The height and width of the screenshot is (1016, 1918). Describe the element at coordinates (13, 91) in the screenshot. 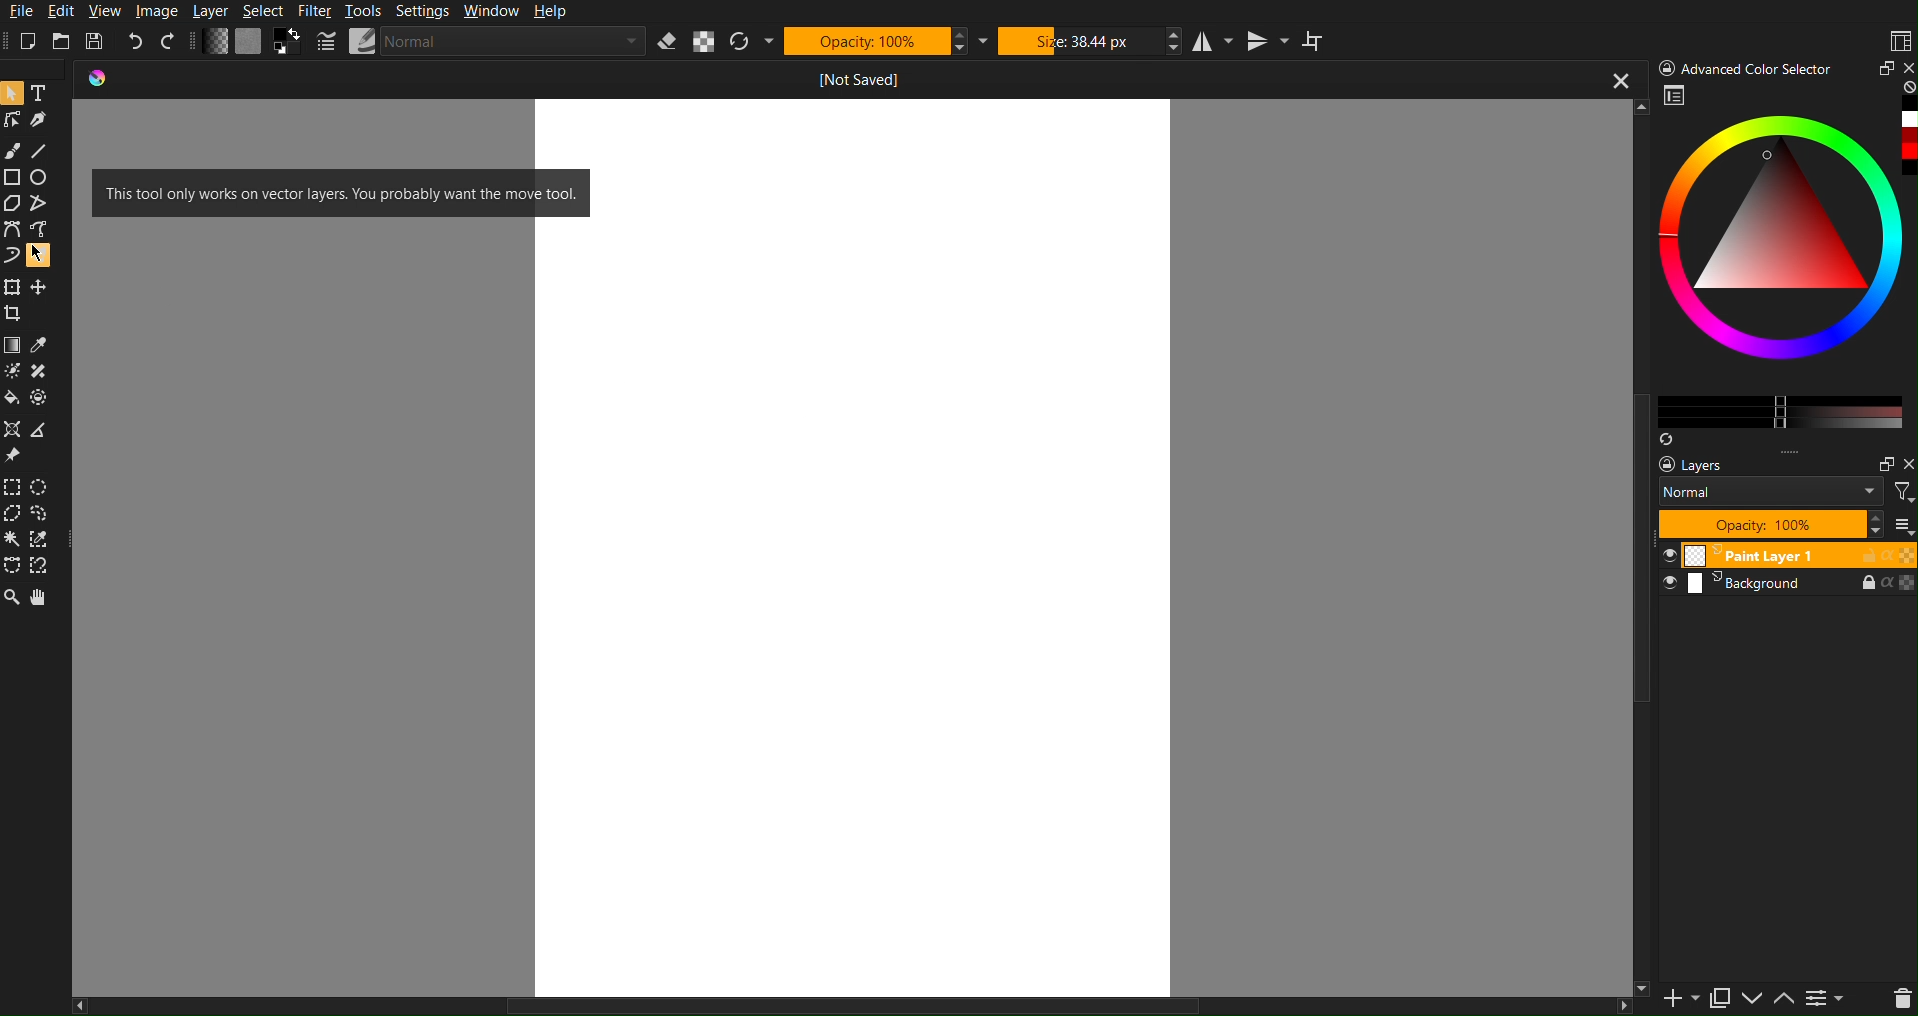

I see `Pointer` at that location.